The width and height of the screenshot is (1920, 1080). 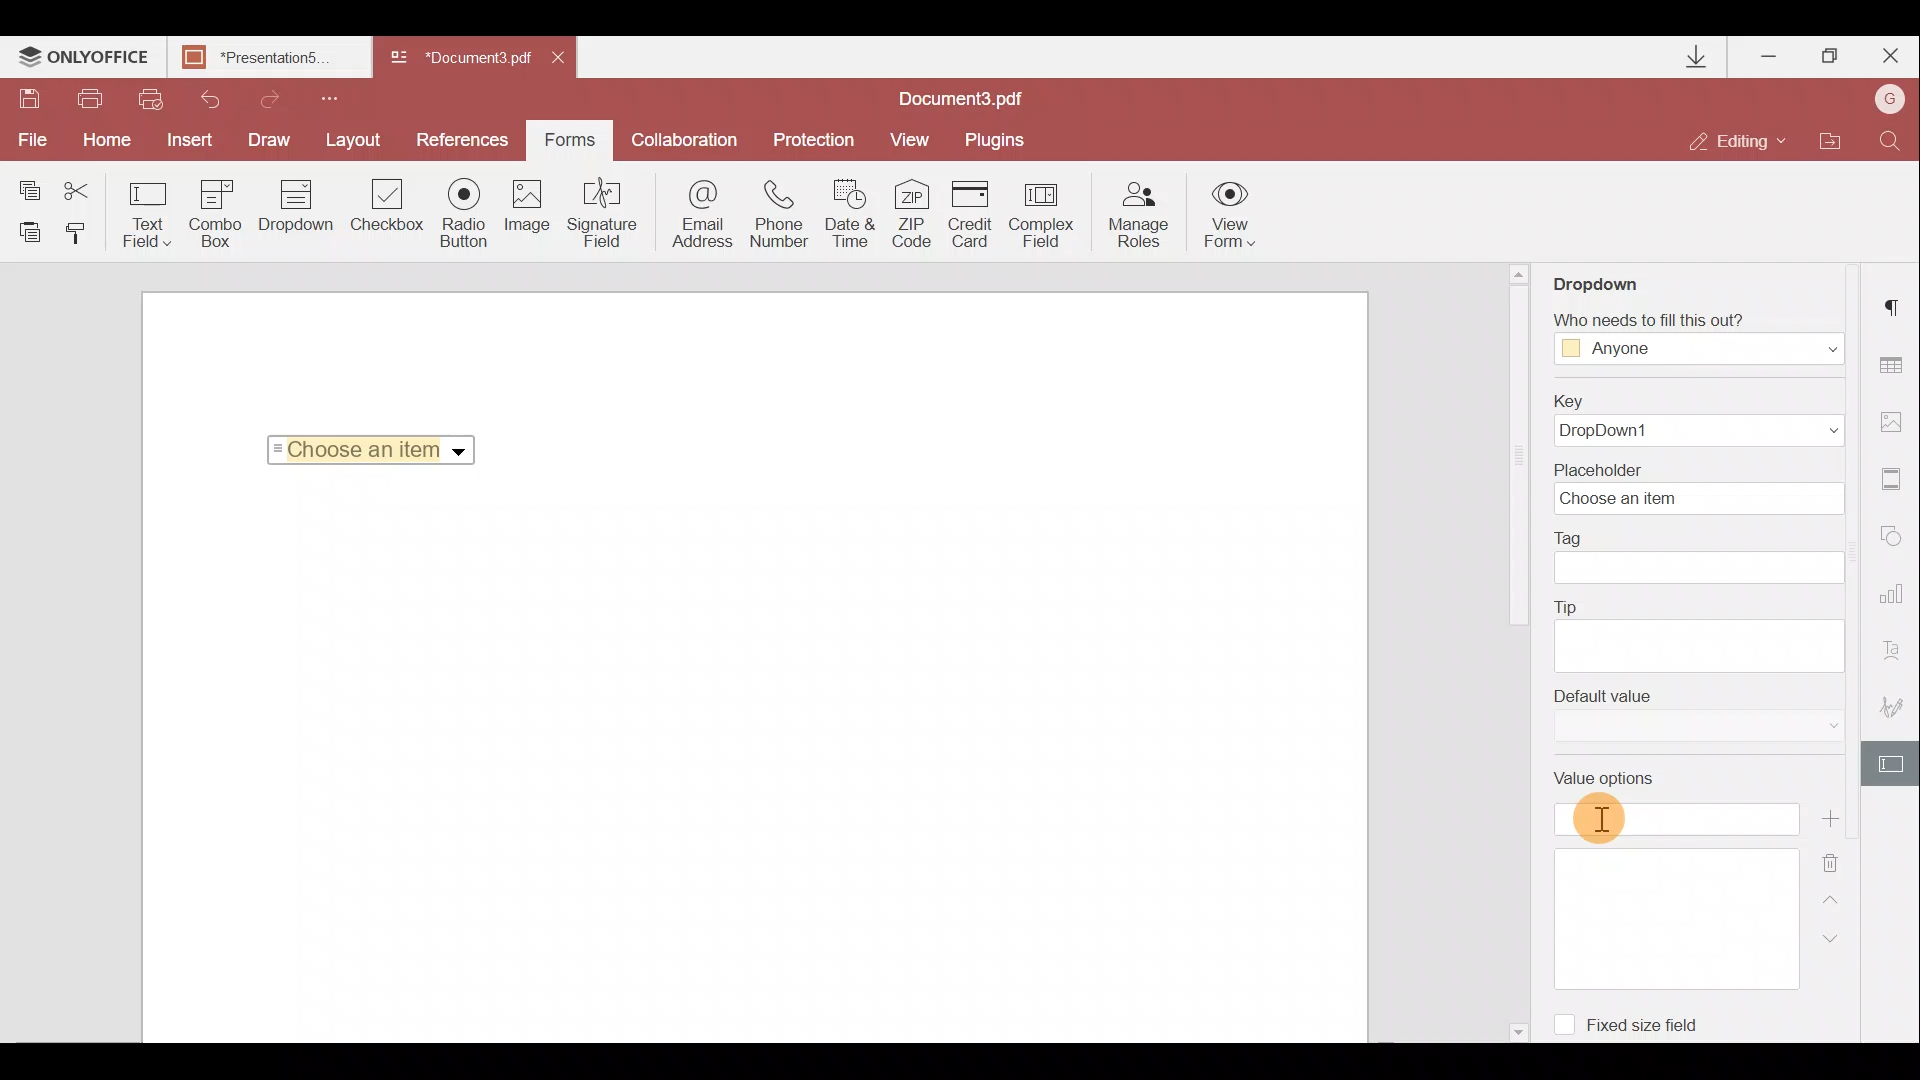 I want to click on text cursor, so click(x=1602, y=816).